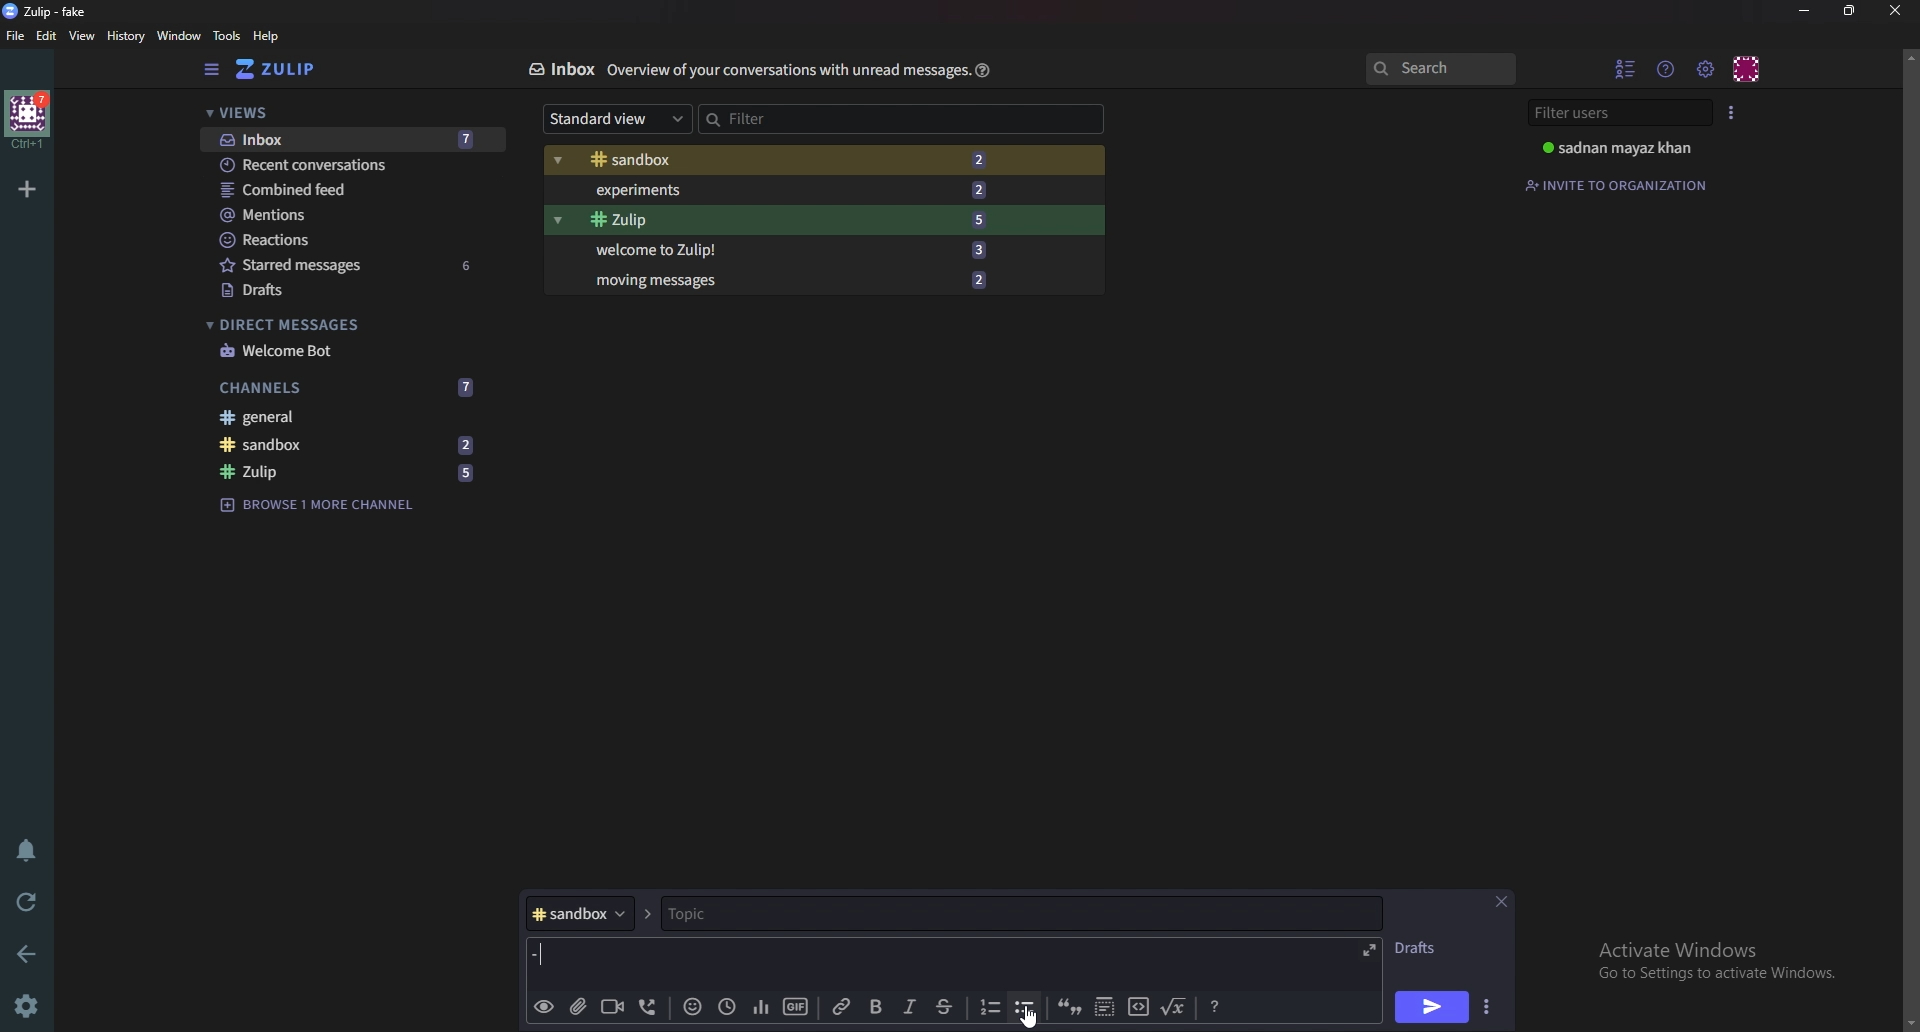 This screenshot has height=1032, width=1920. Describe the element at coordinates (1807, 11) in the screenshot. I see `Minimize` at that location.